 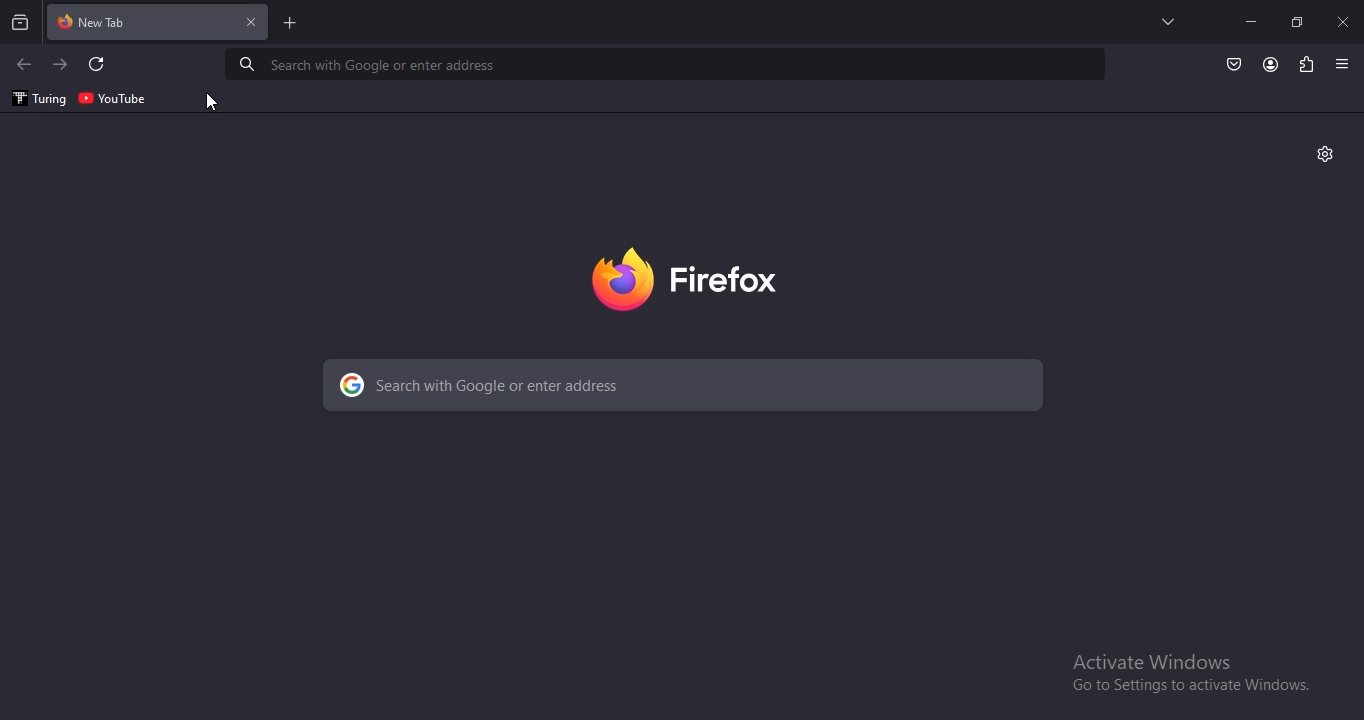 I want to click on Search with Google or enter address, so click(x=365, y=66).